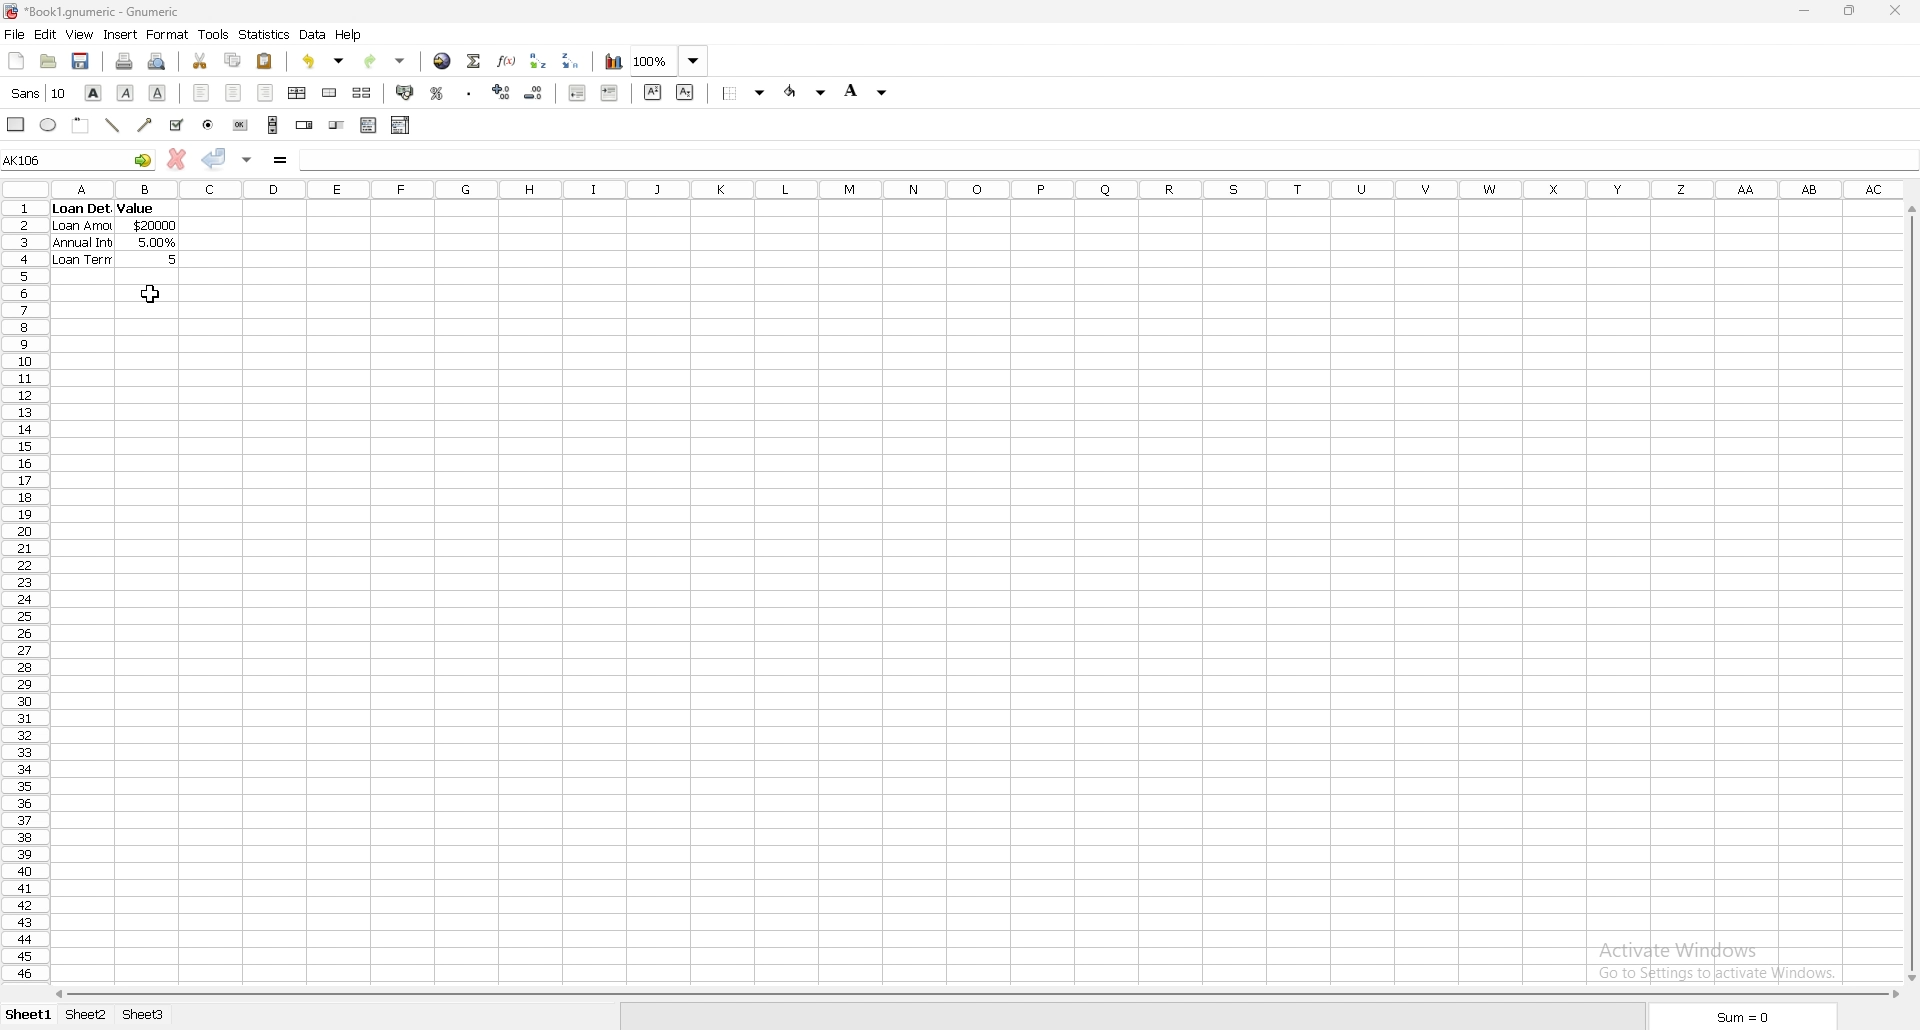  Describe the element at coordinates (82, 60) in the screenshot. I see `save` at that location.